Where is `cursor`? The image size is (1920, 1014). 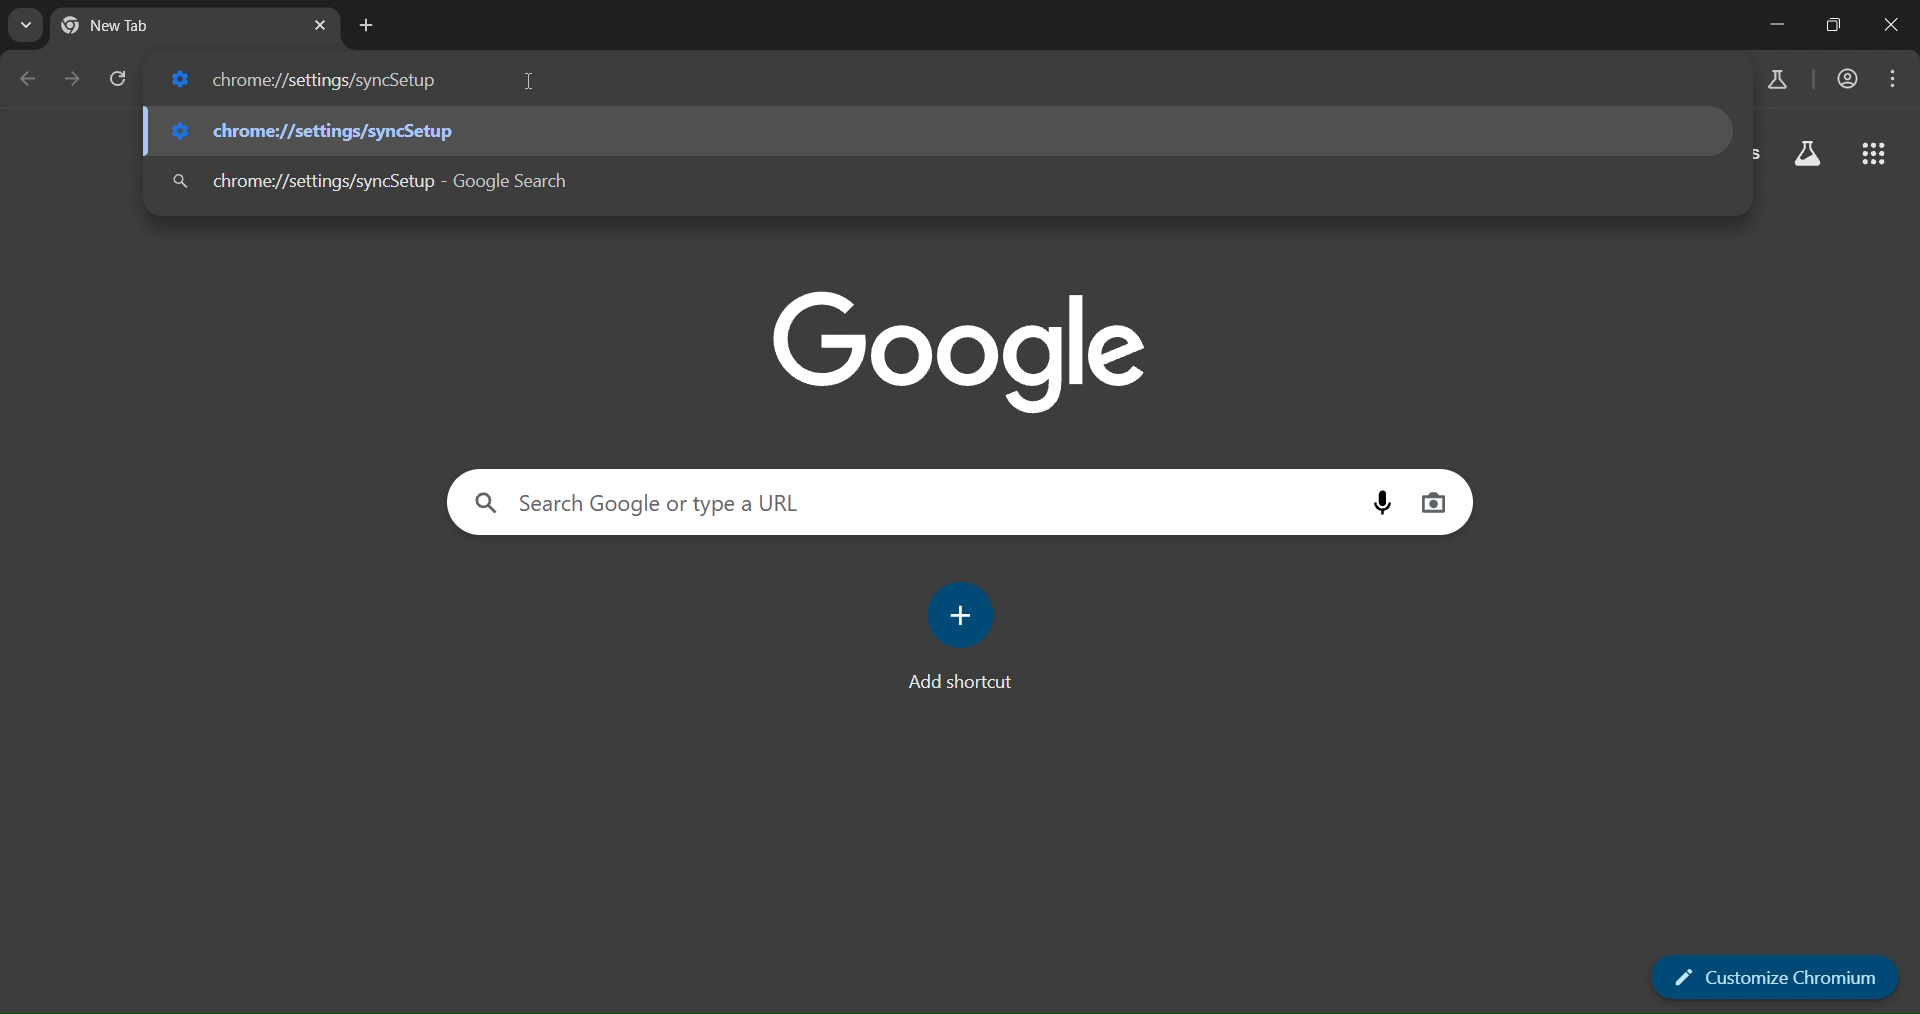 cursor is located at coordinates (529, 85).